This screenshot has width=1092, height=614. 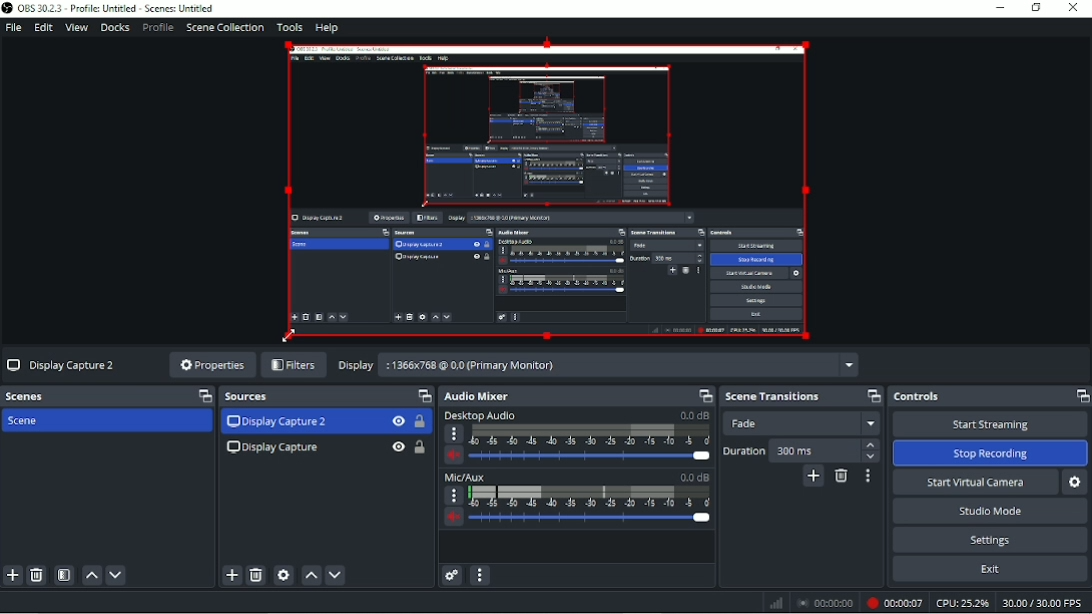 I want to click on Lock, so click(x=420, y=422).